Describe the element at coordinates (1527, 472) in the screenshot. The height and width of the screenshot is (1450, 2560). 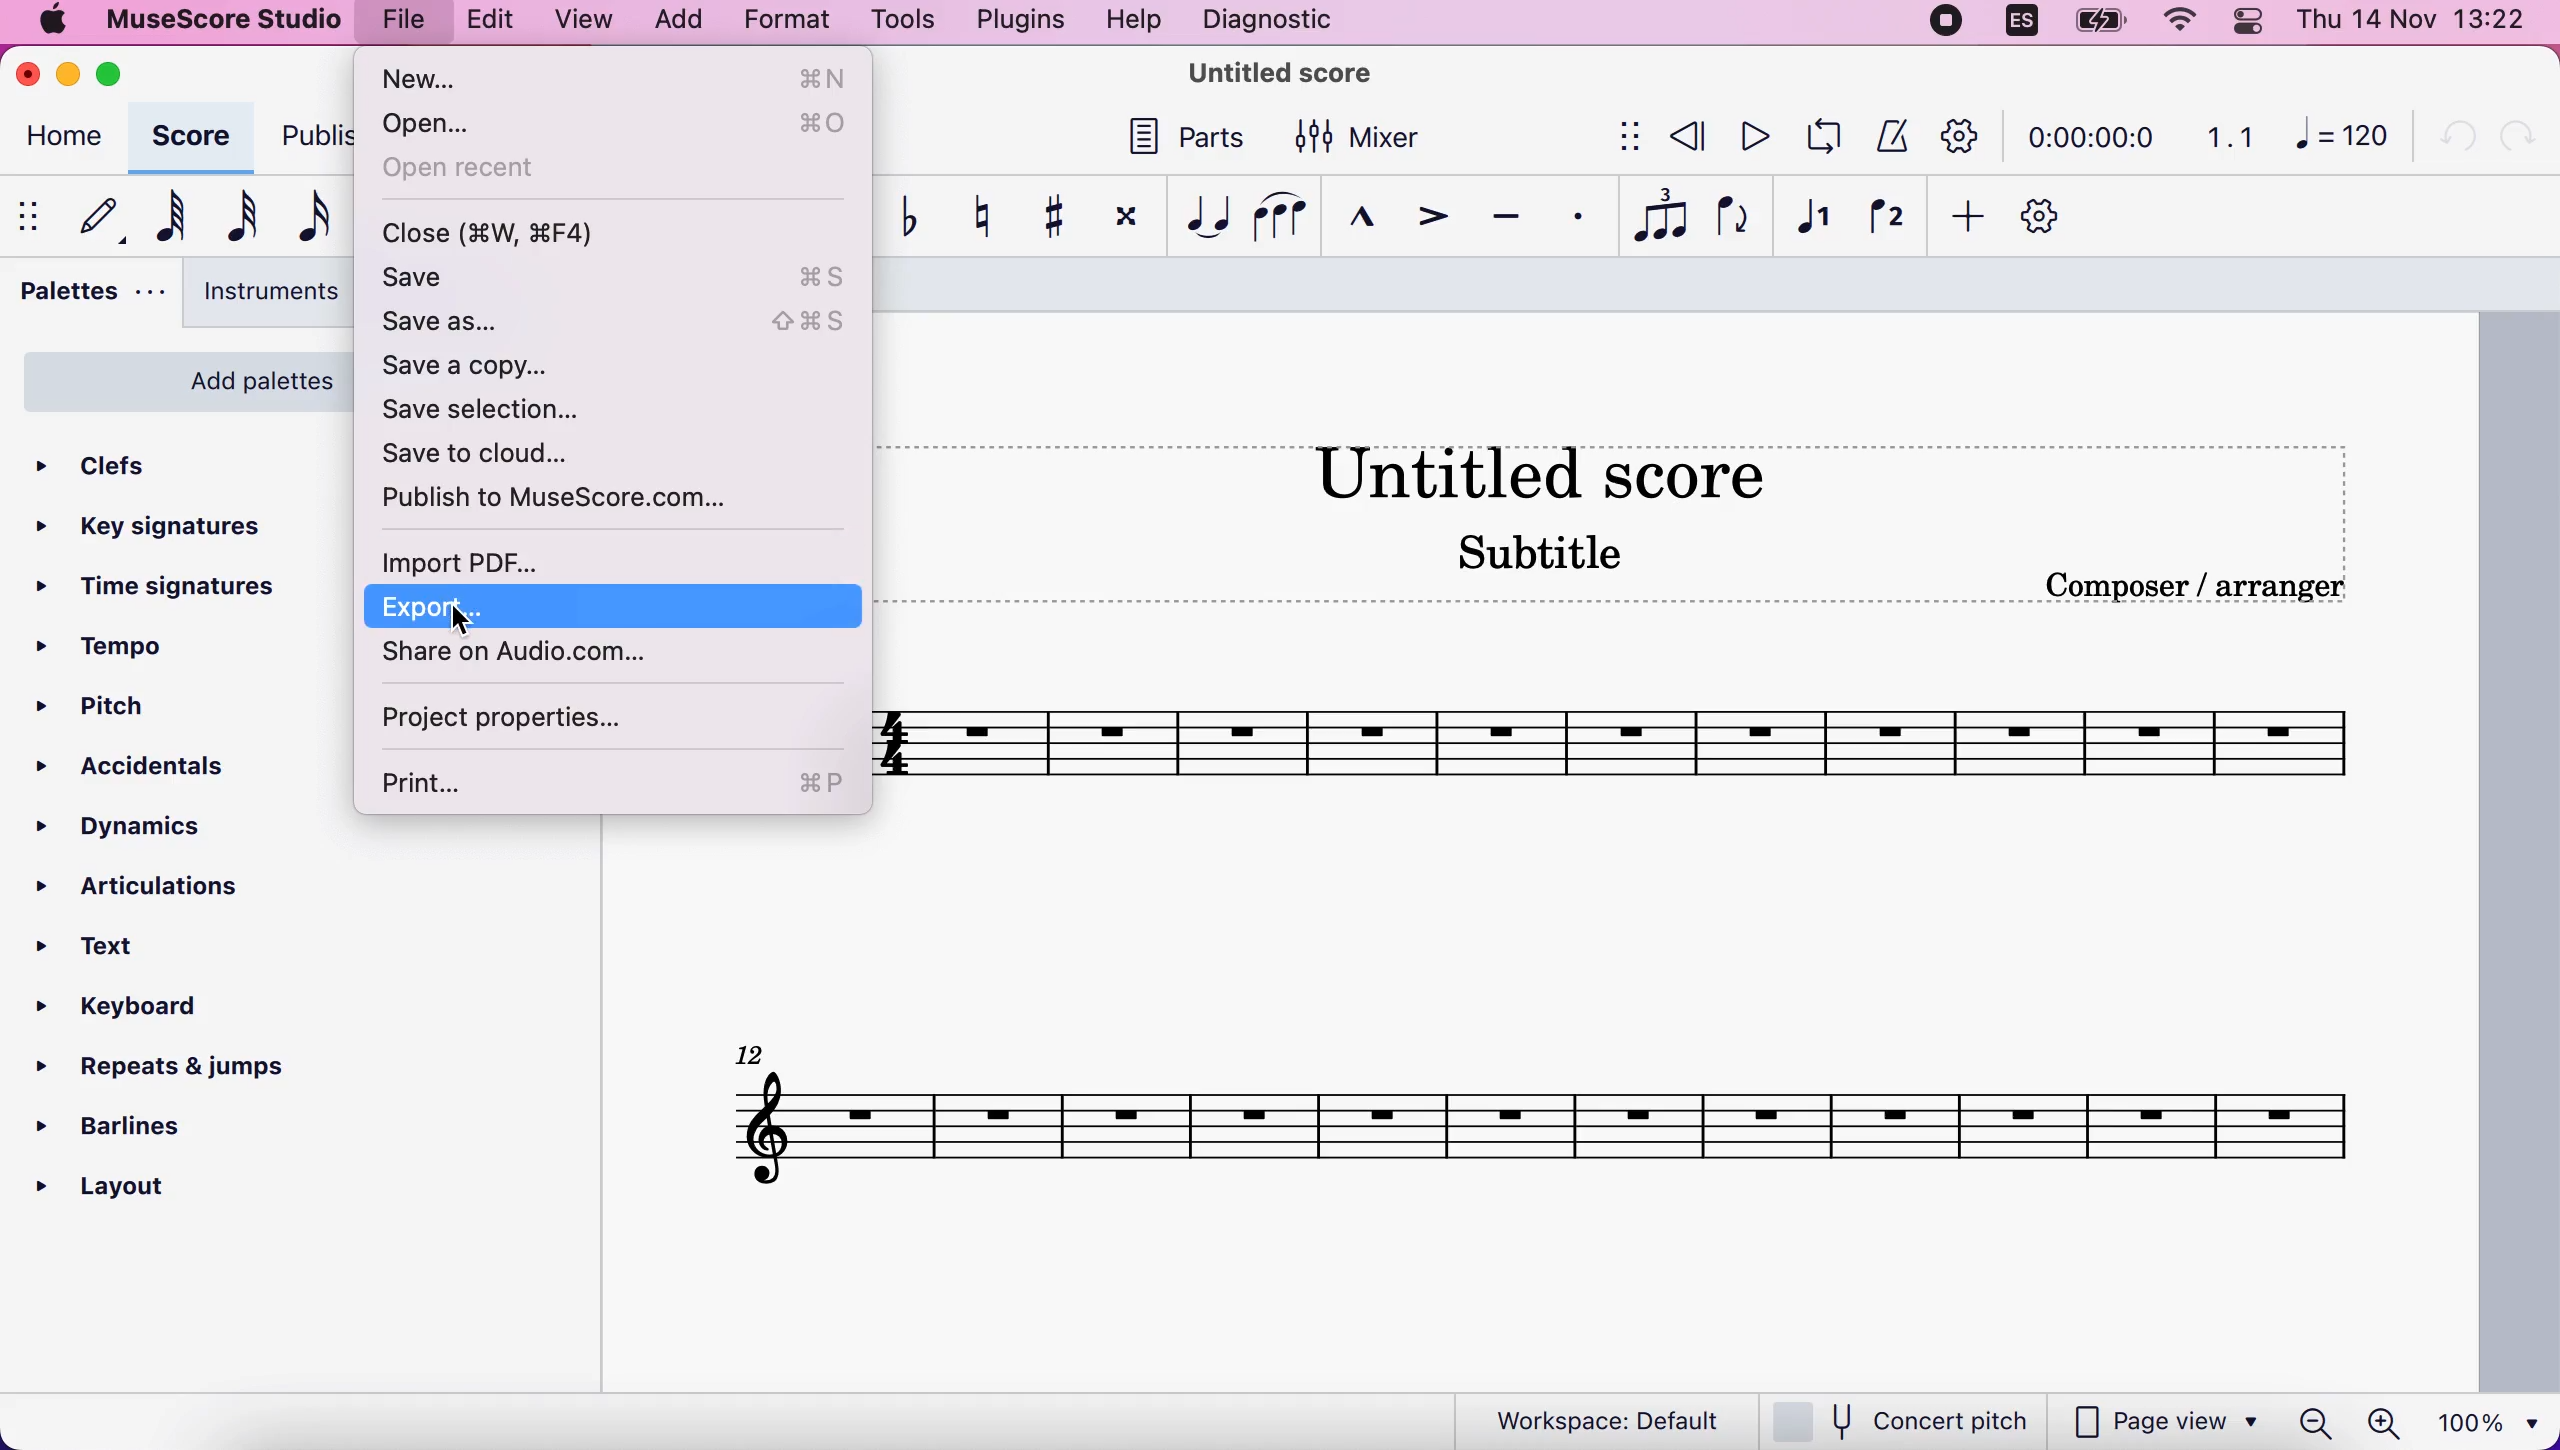
I see `Untitled score` at that location.